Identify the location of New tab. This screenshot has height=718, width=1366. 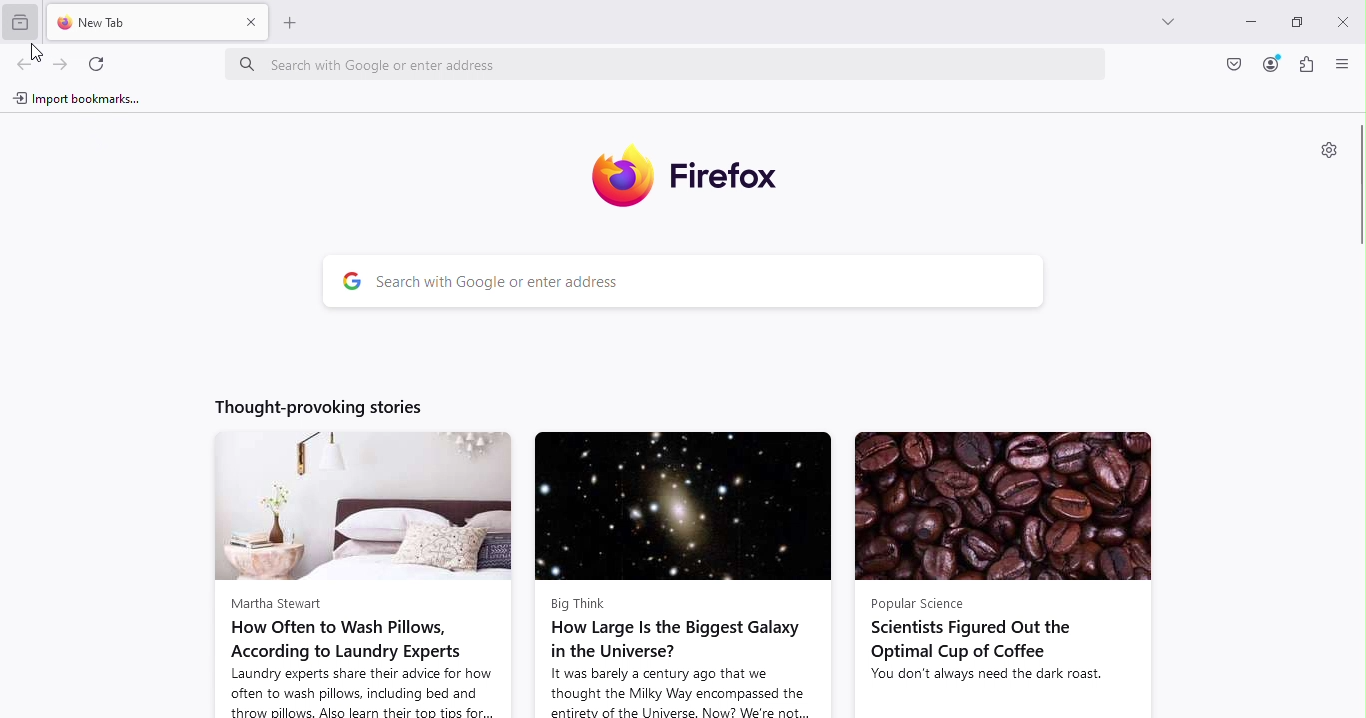
(135, 22).